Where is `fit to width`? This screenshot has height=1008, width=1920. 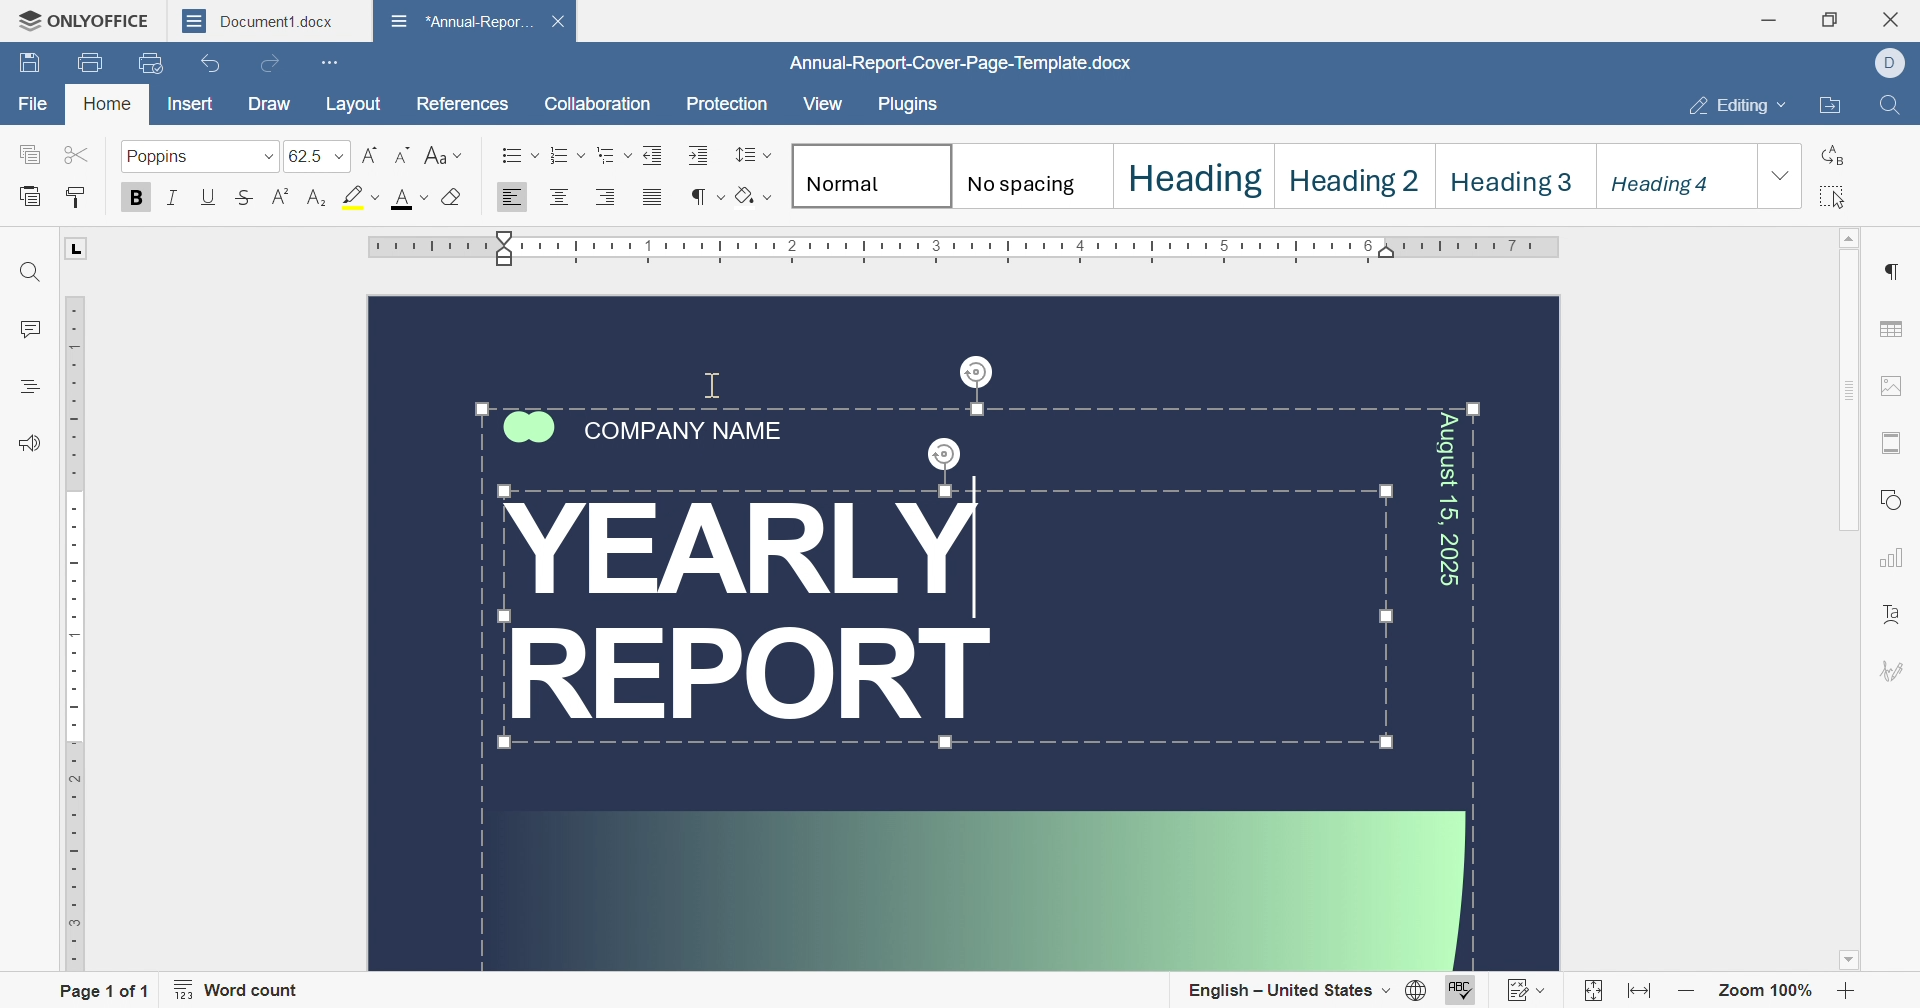
fit to width is located at coordinates (1643, 994).